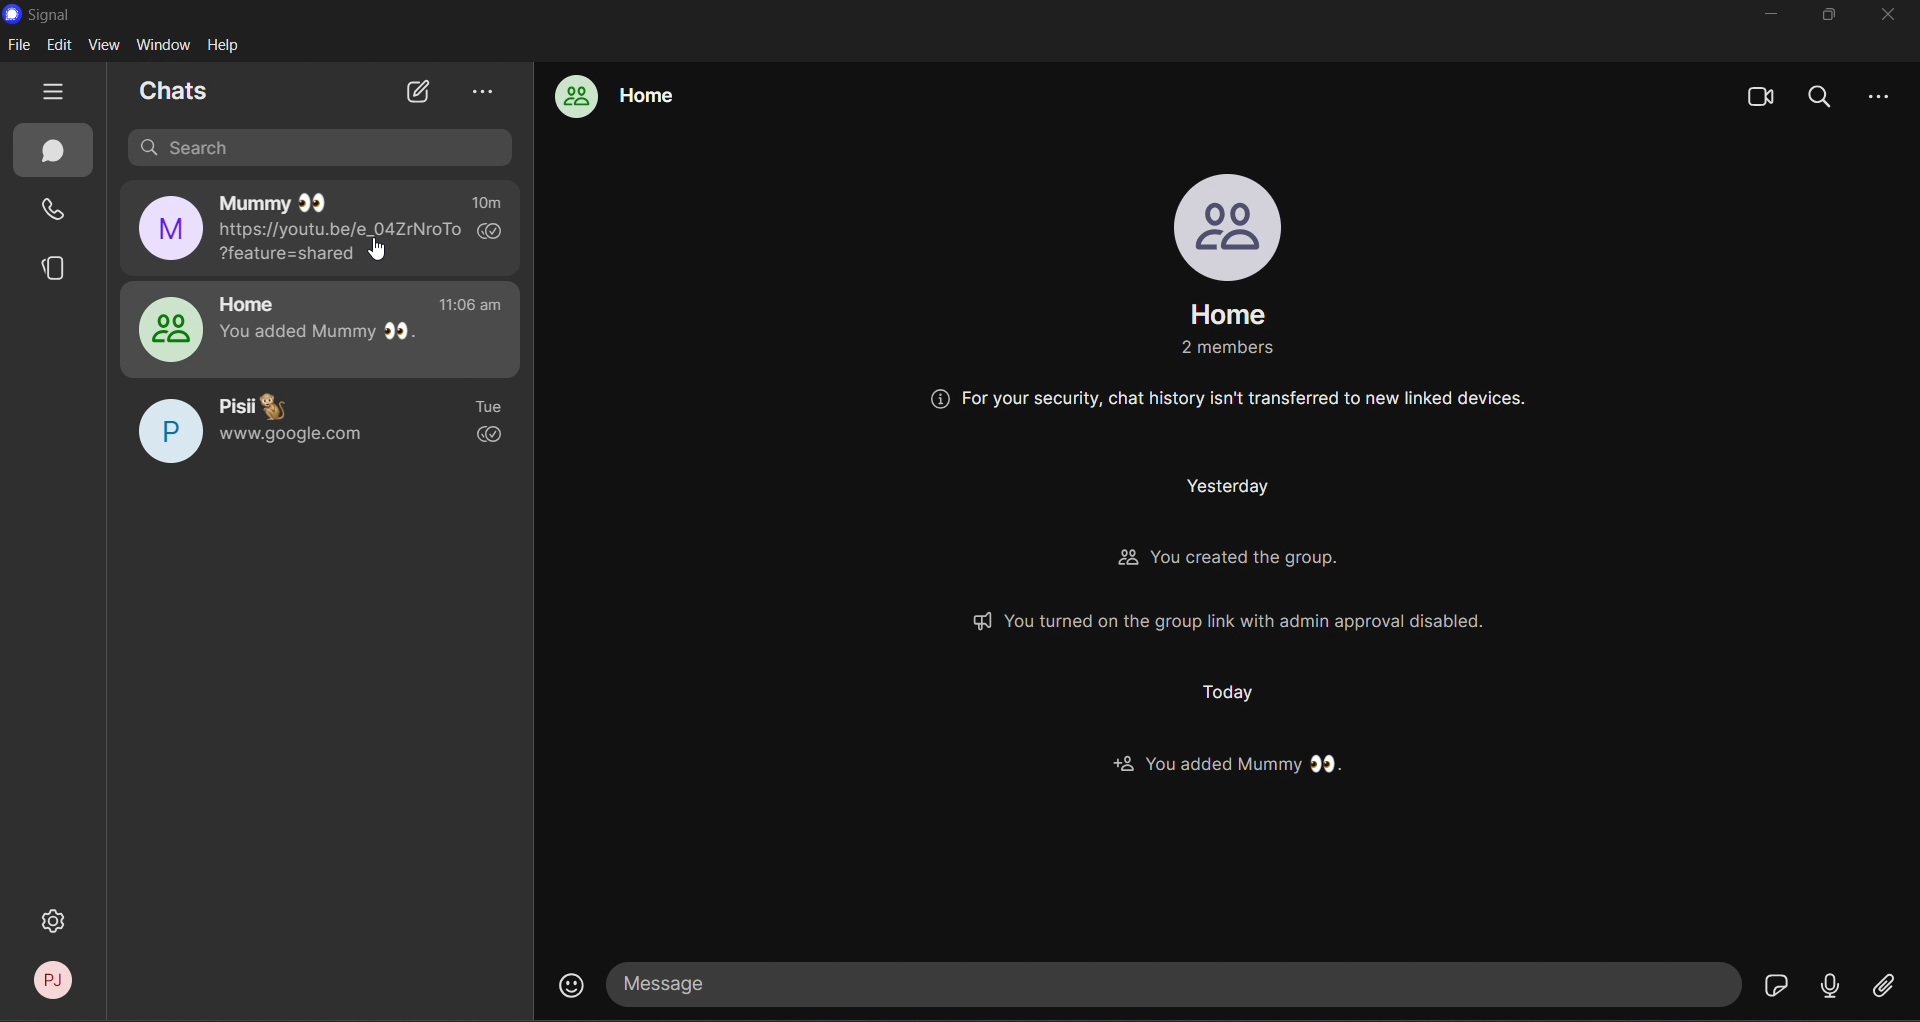  Describe the element at coordinates (1822, 93) in the screenshot. I see `search` at that location.